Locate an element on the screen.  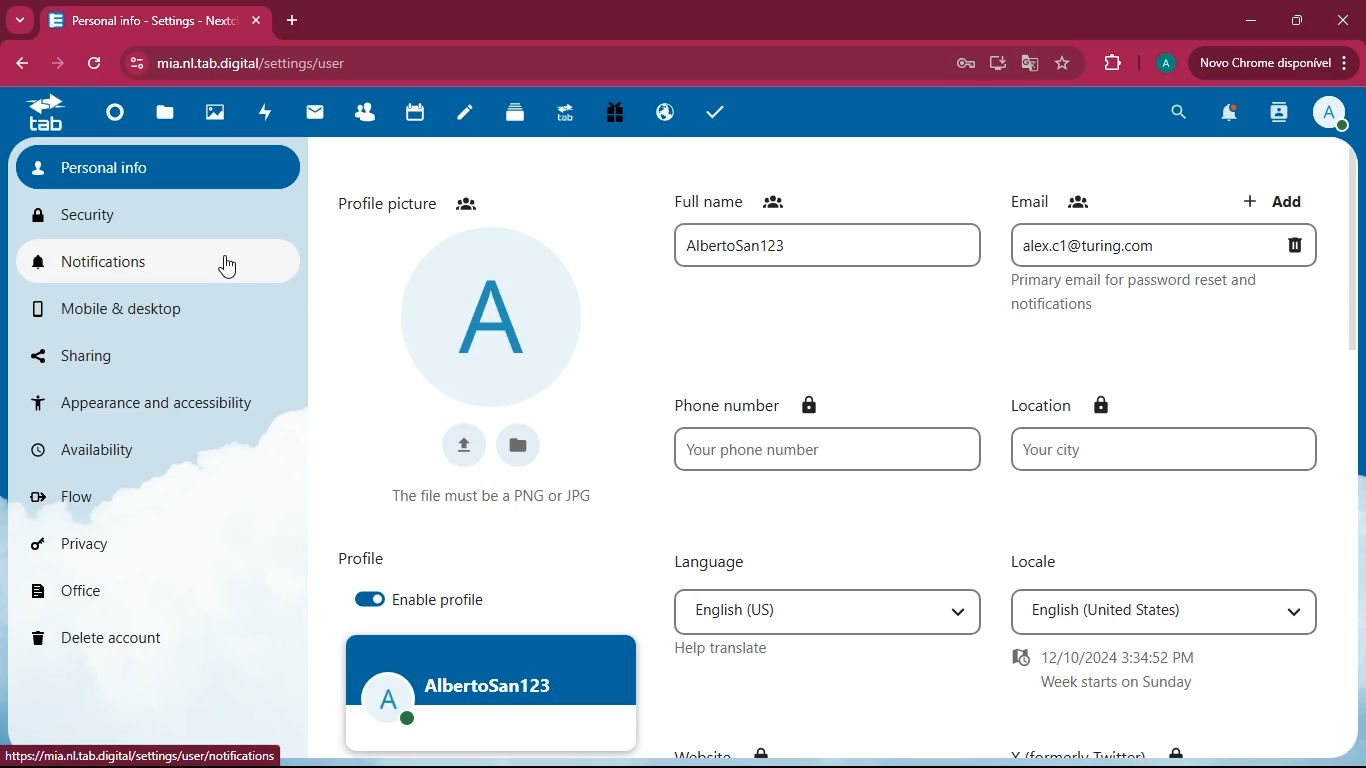
email is located at coordinates (1170, 244).